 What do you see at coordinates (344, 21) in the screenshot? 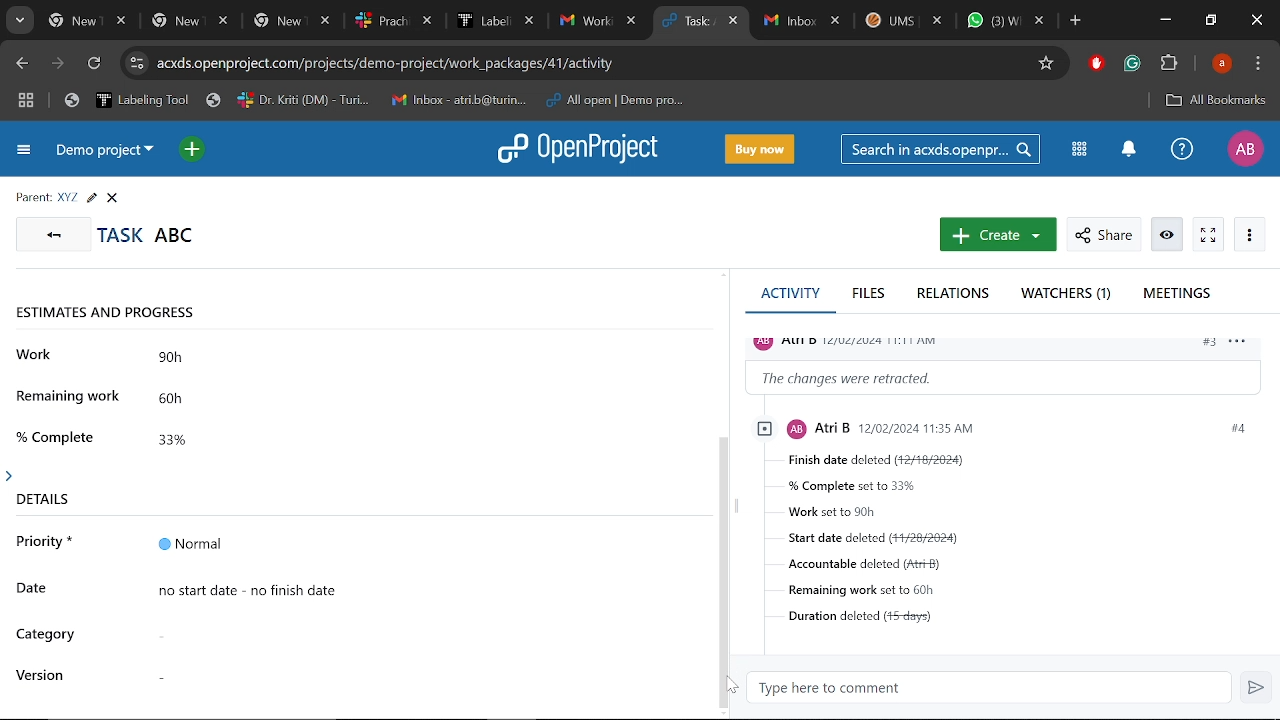
I see `Other tabs` at bounding box center [344, 21].